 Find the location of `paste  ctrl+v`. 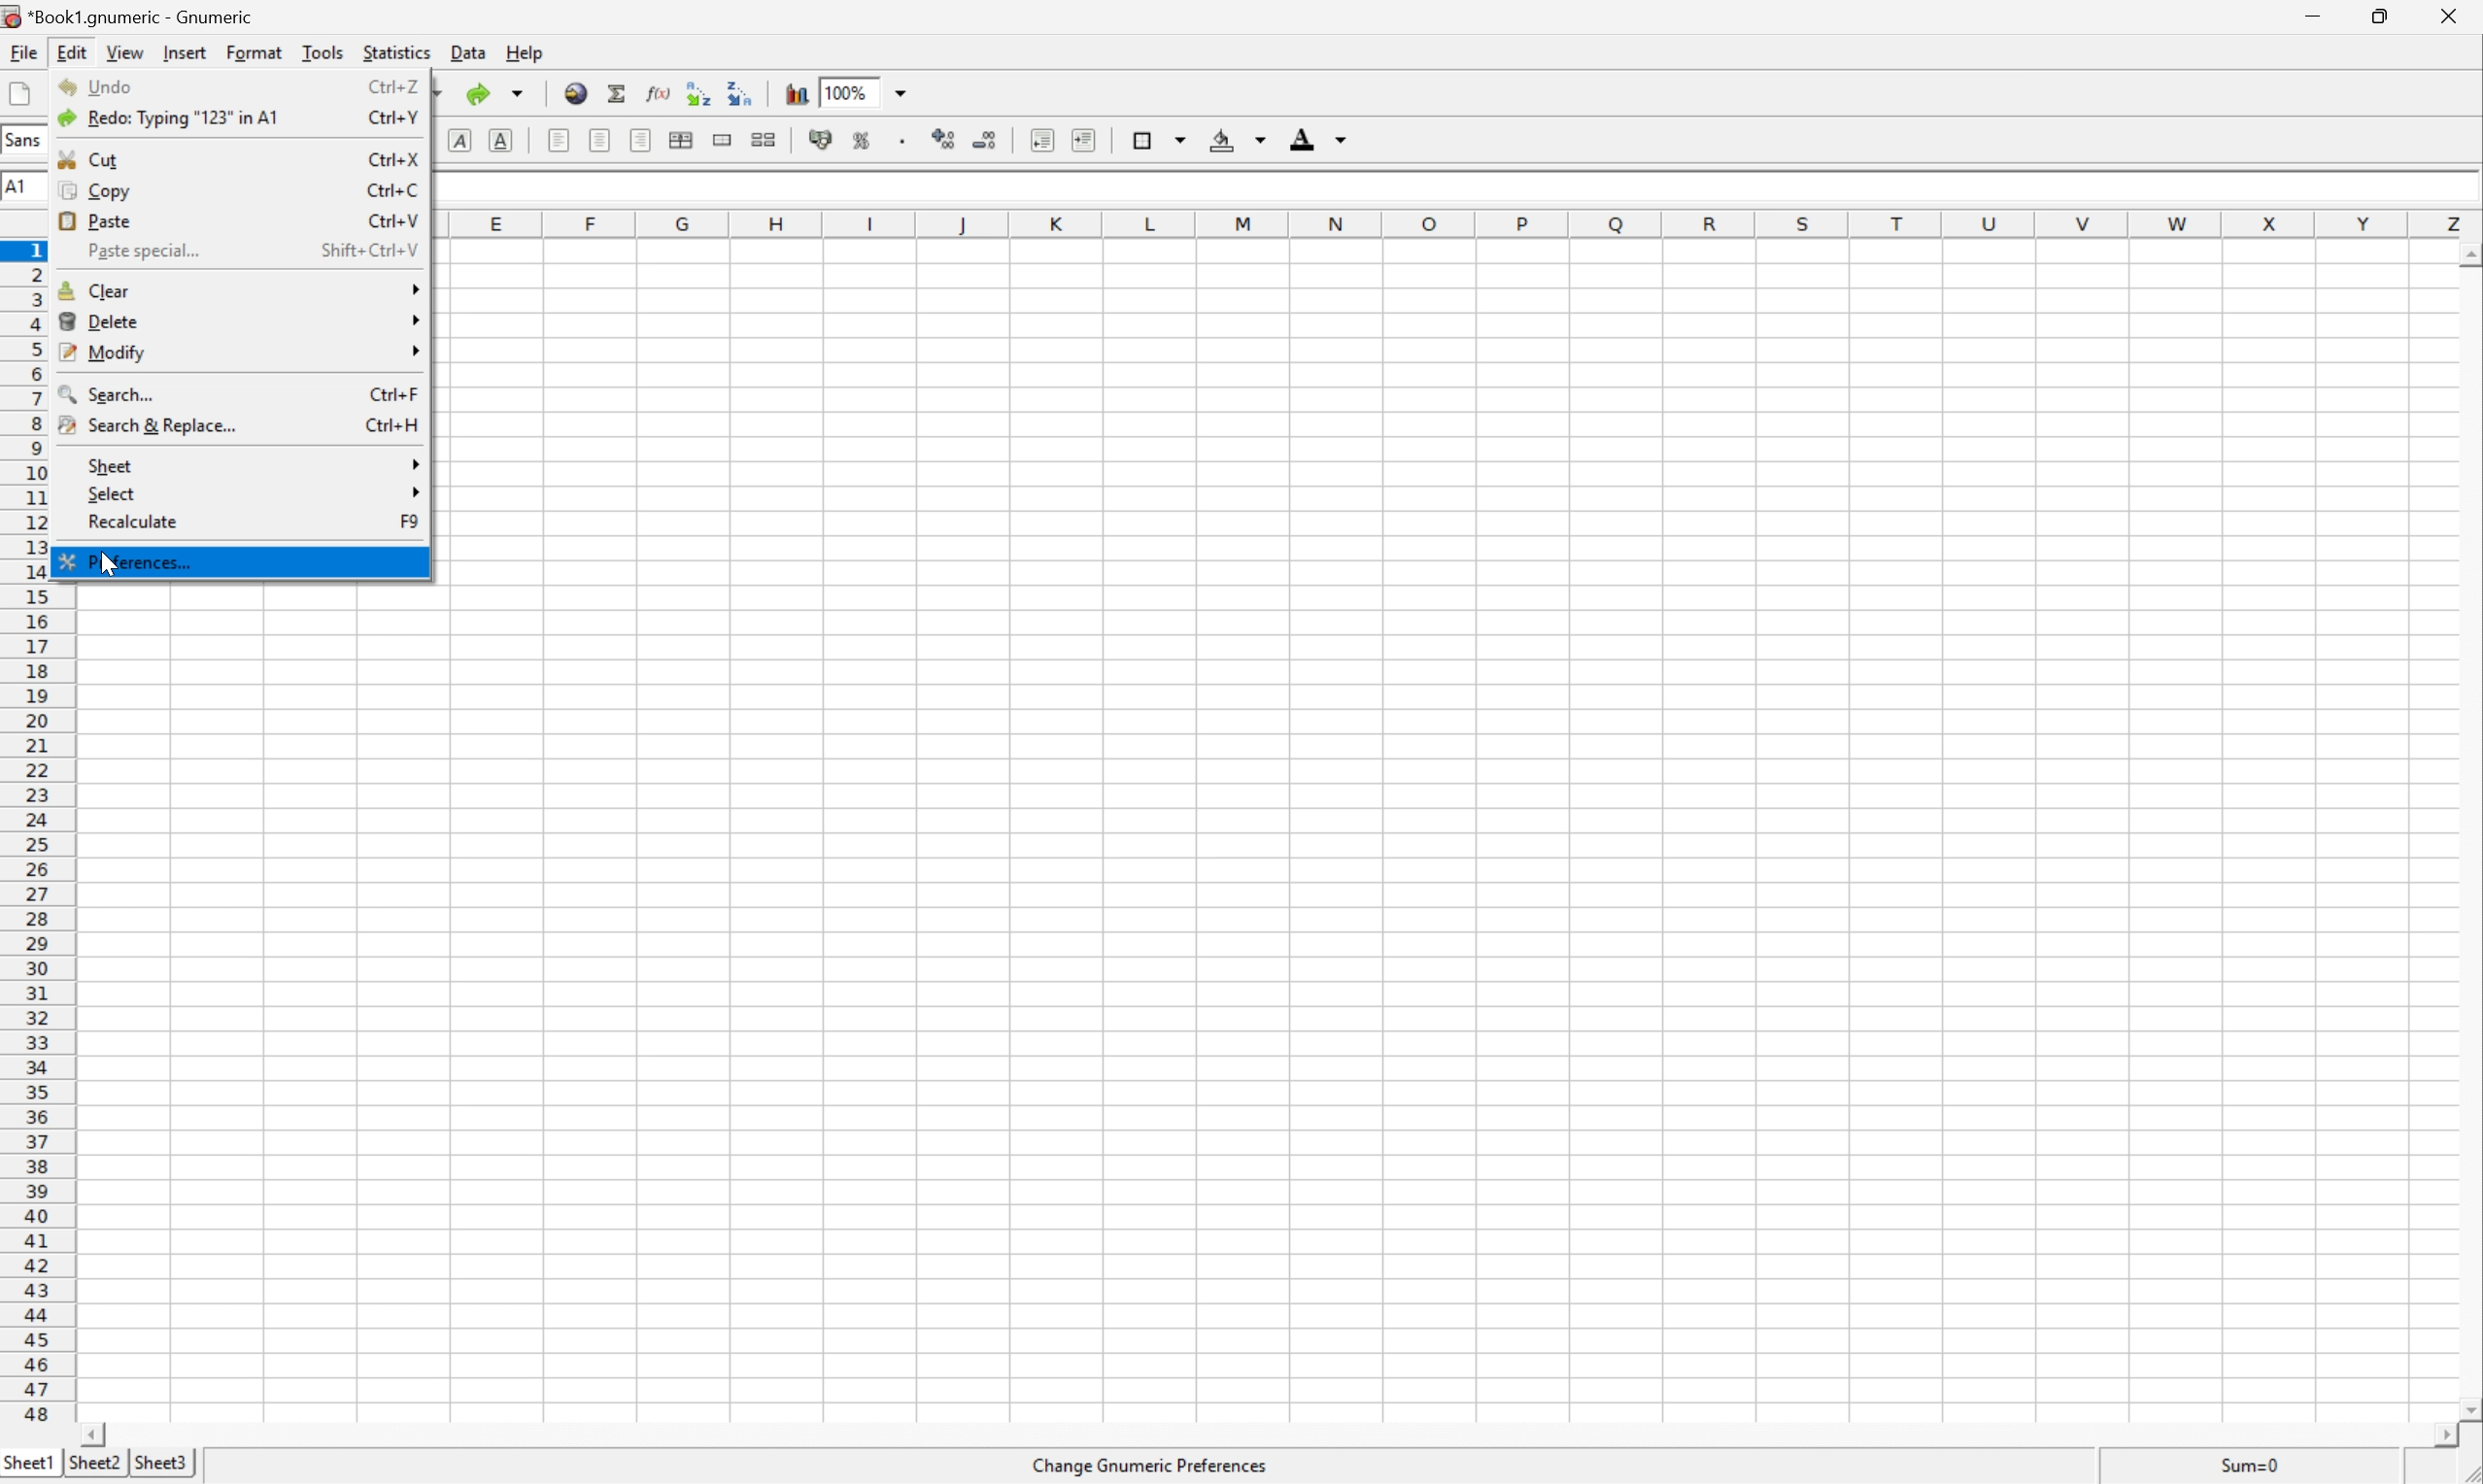

paste  ctrl+v is located at coordinates (235, 219).